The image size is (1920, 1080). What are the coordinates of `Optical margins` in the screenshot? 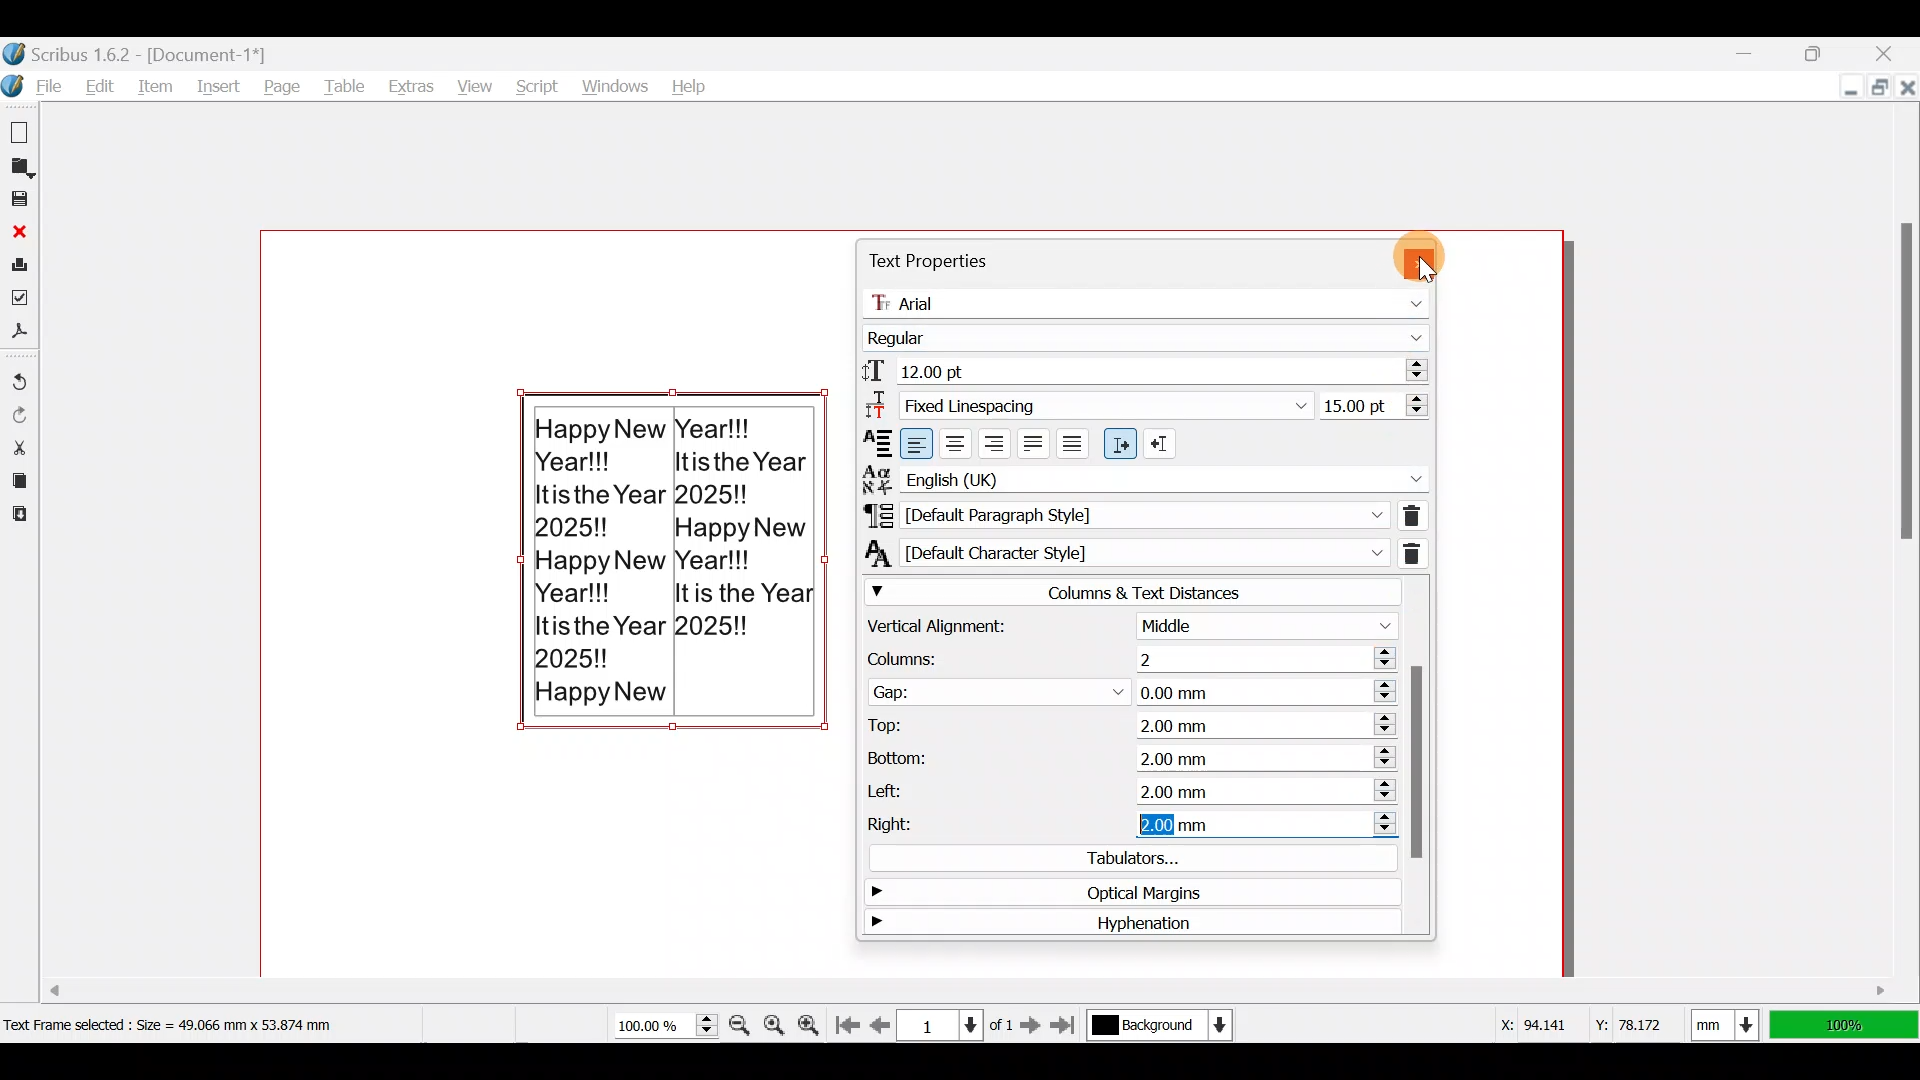 It's located at (1120, 895).